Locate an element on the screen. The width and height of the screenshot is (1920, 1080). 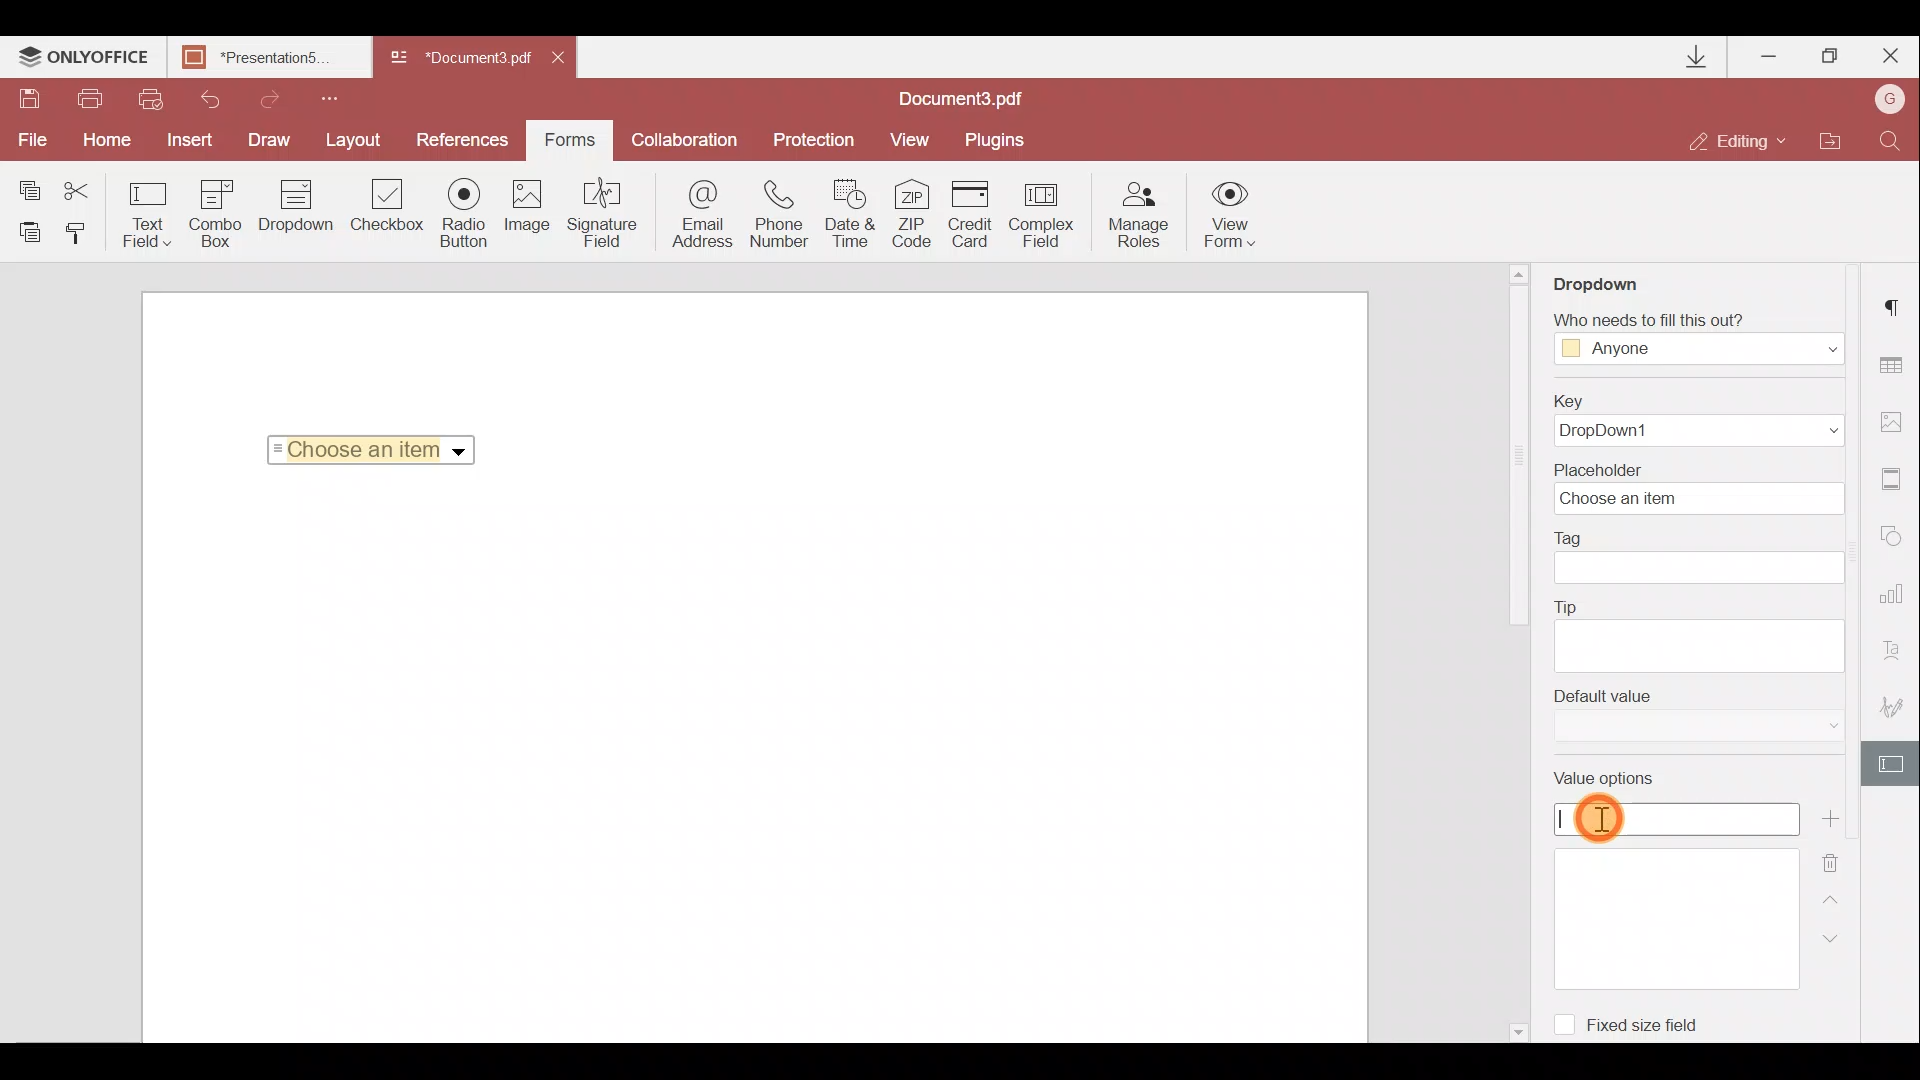
Chart settings is located at coordinates (1895, 603).